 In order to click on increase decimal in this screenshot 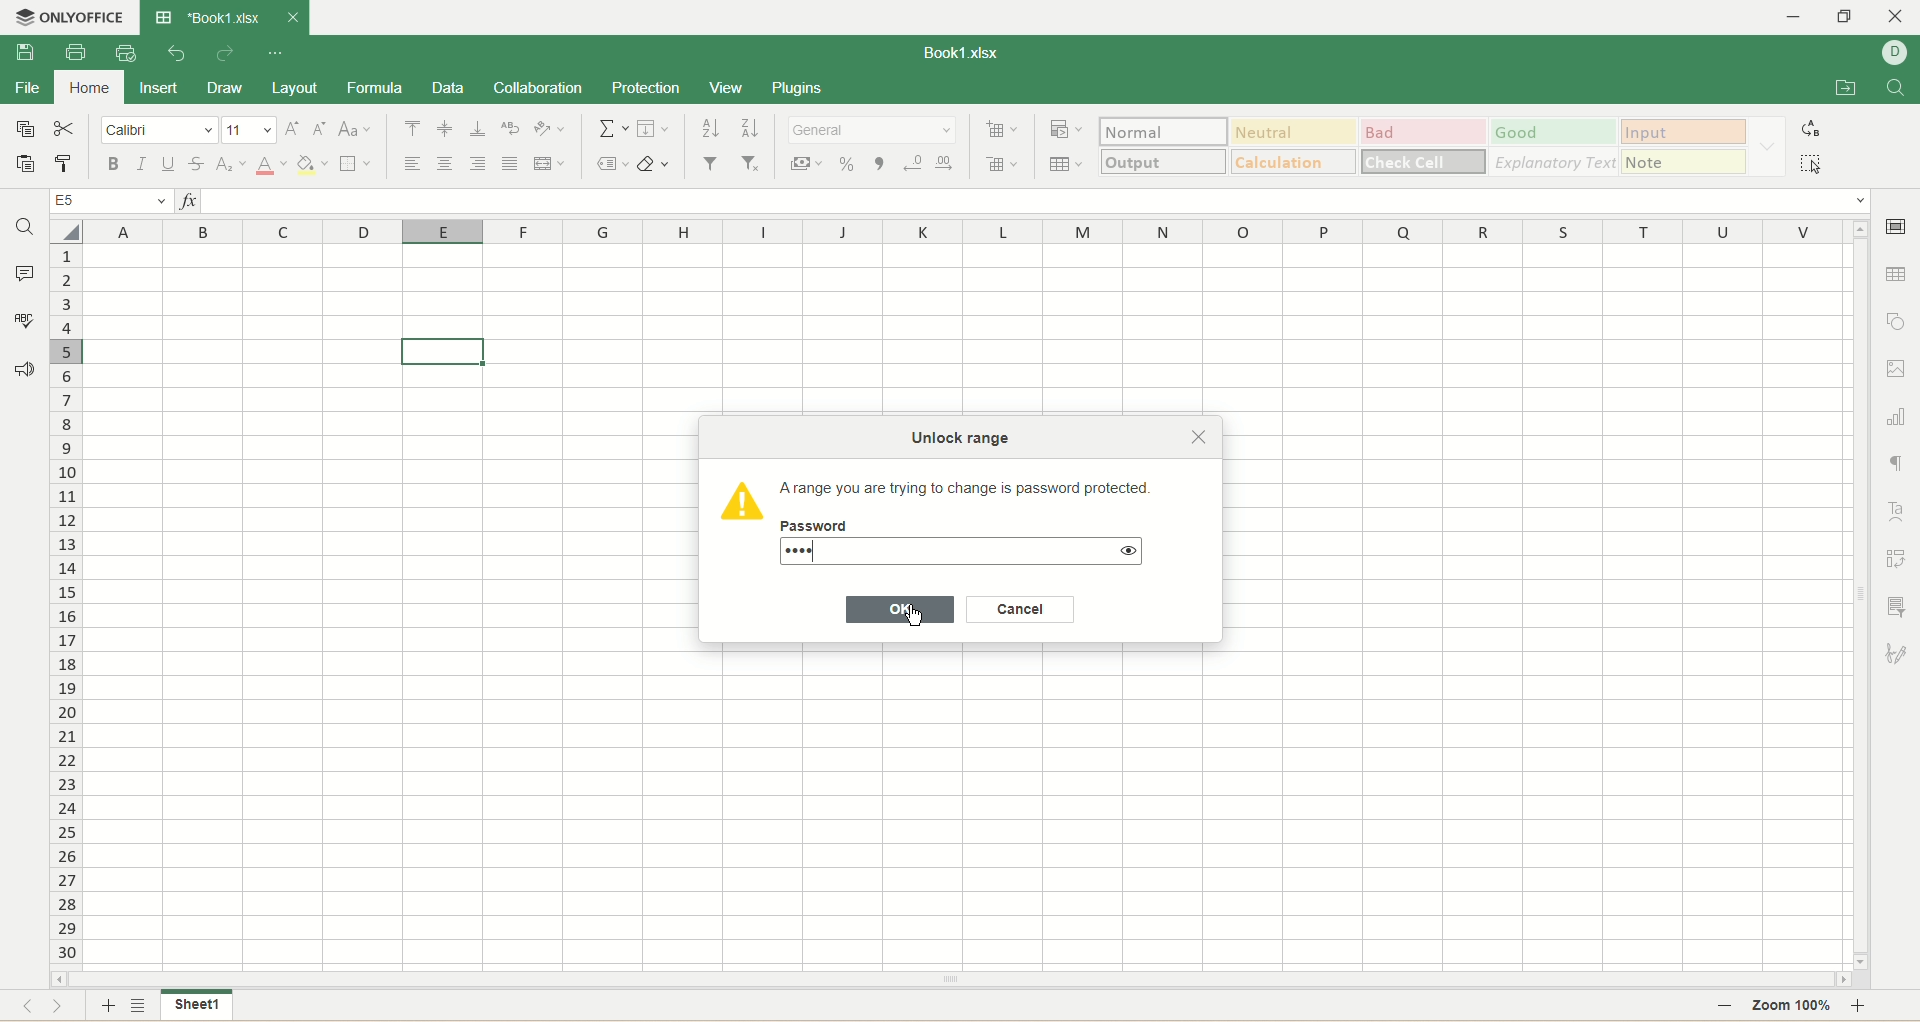, I will do `click(944, 163)`.